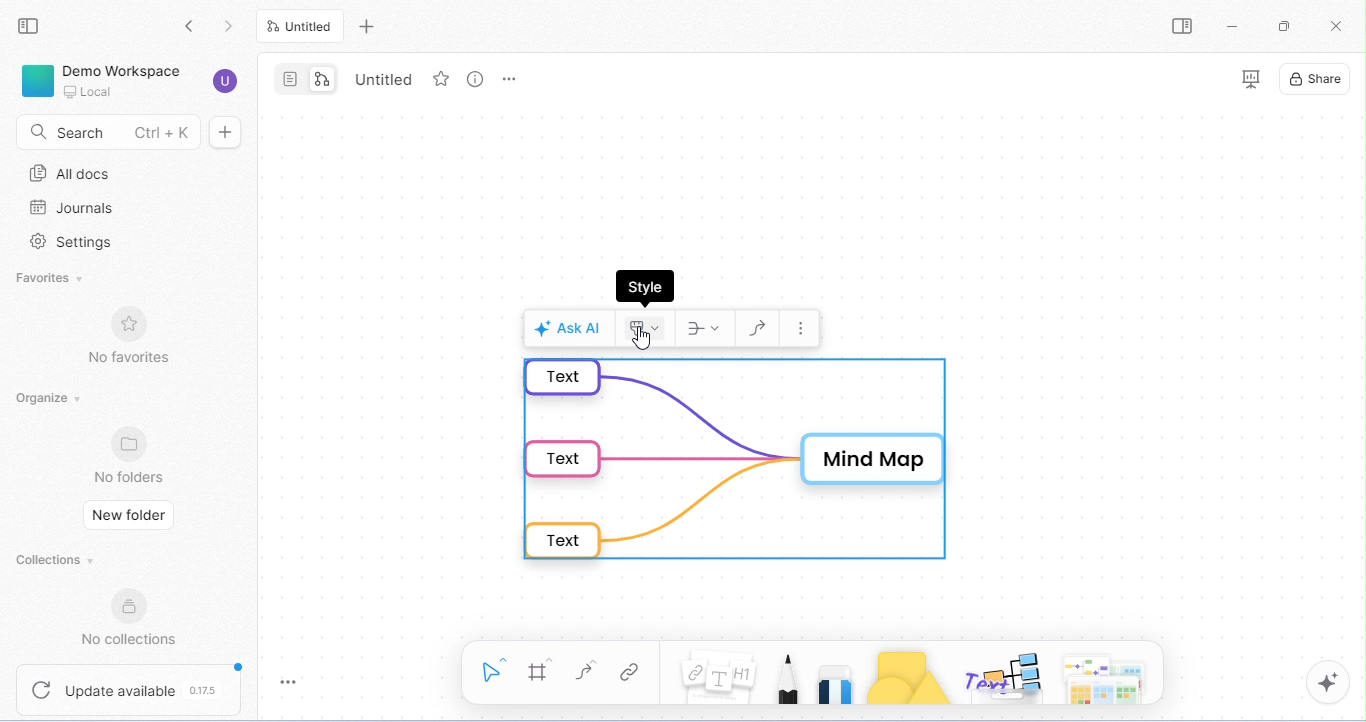  Describe the element at coordinates (645, 326) in the screenshot. I see `style` at that location.